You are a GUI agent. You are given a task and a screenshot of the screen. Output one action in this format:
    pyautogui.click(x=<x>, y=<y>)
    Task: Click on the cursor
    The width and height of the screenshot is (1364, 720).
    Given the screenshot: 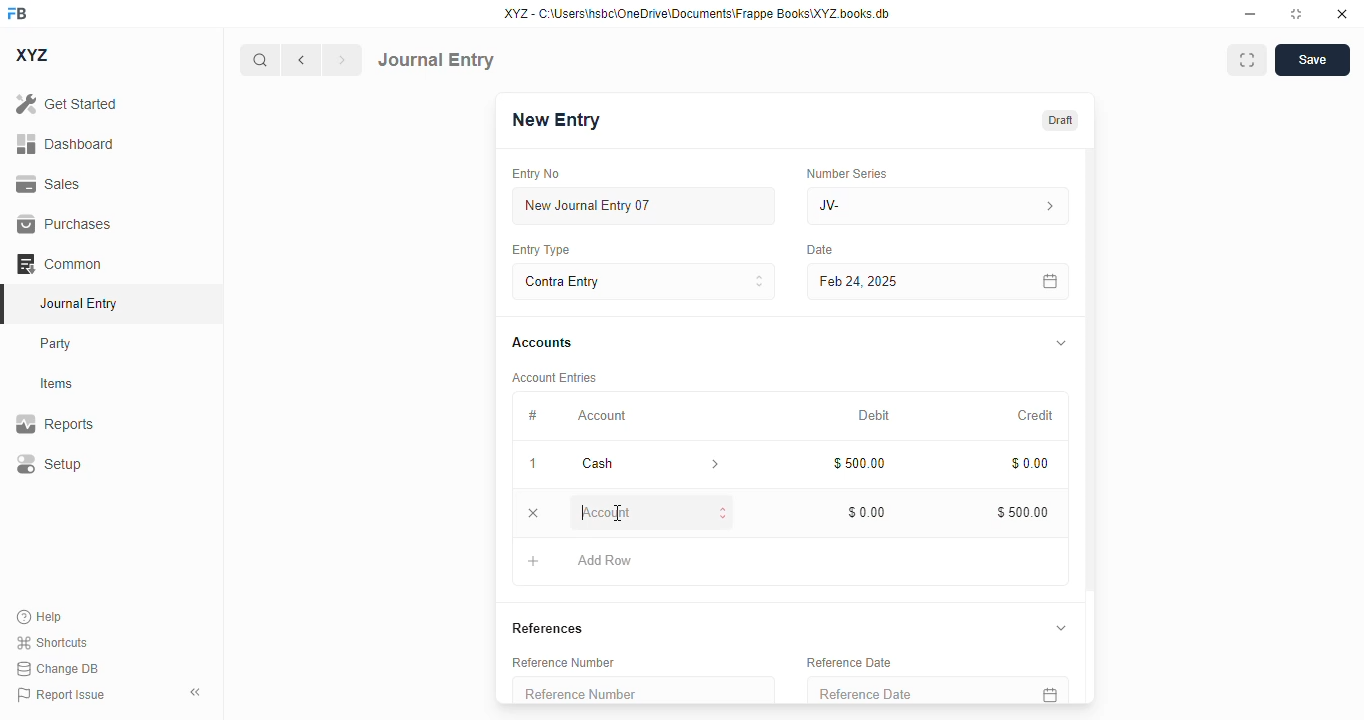 What is the action you would take?
    pyautogui.click(x=617, y=513)
    